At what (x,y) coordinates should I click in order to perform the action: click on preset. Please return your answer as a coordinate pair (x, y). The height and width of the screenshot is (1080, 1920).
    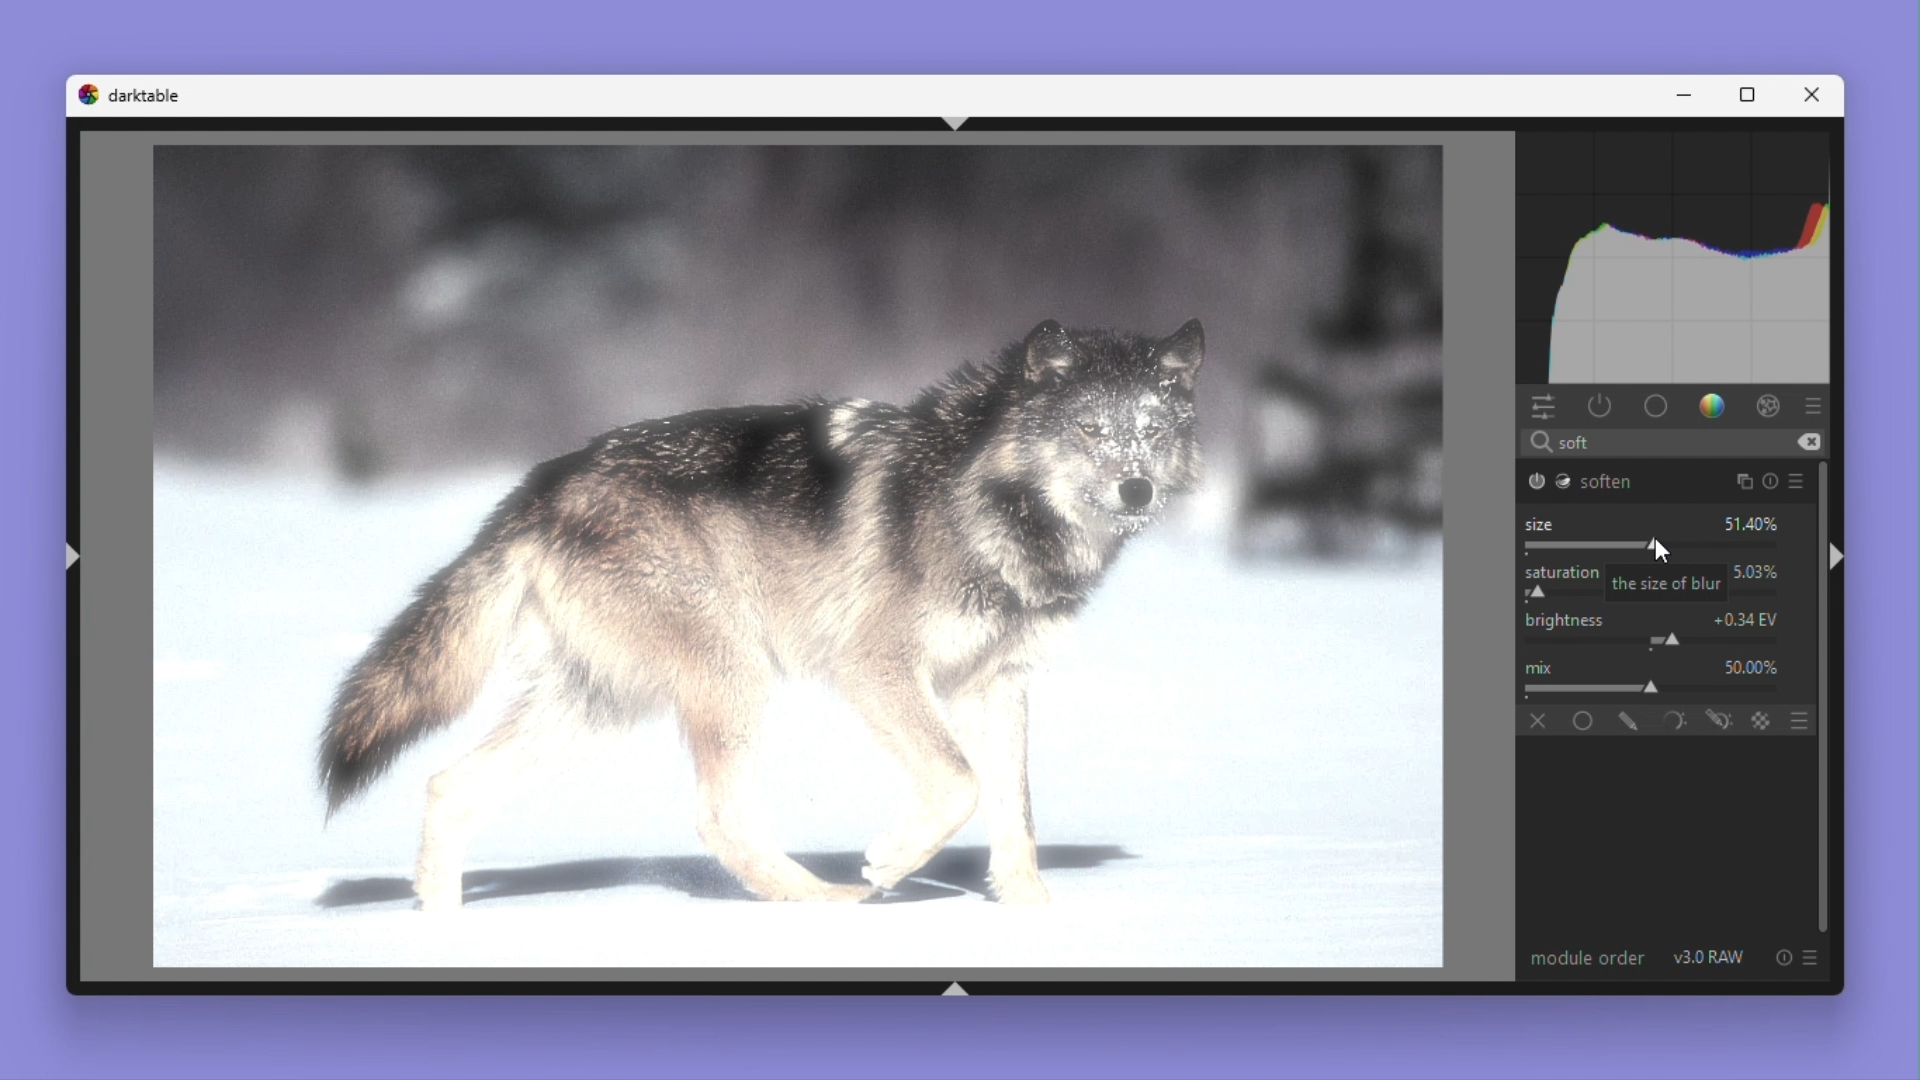
    Looking at the image, I should click on (1814, 405).